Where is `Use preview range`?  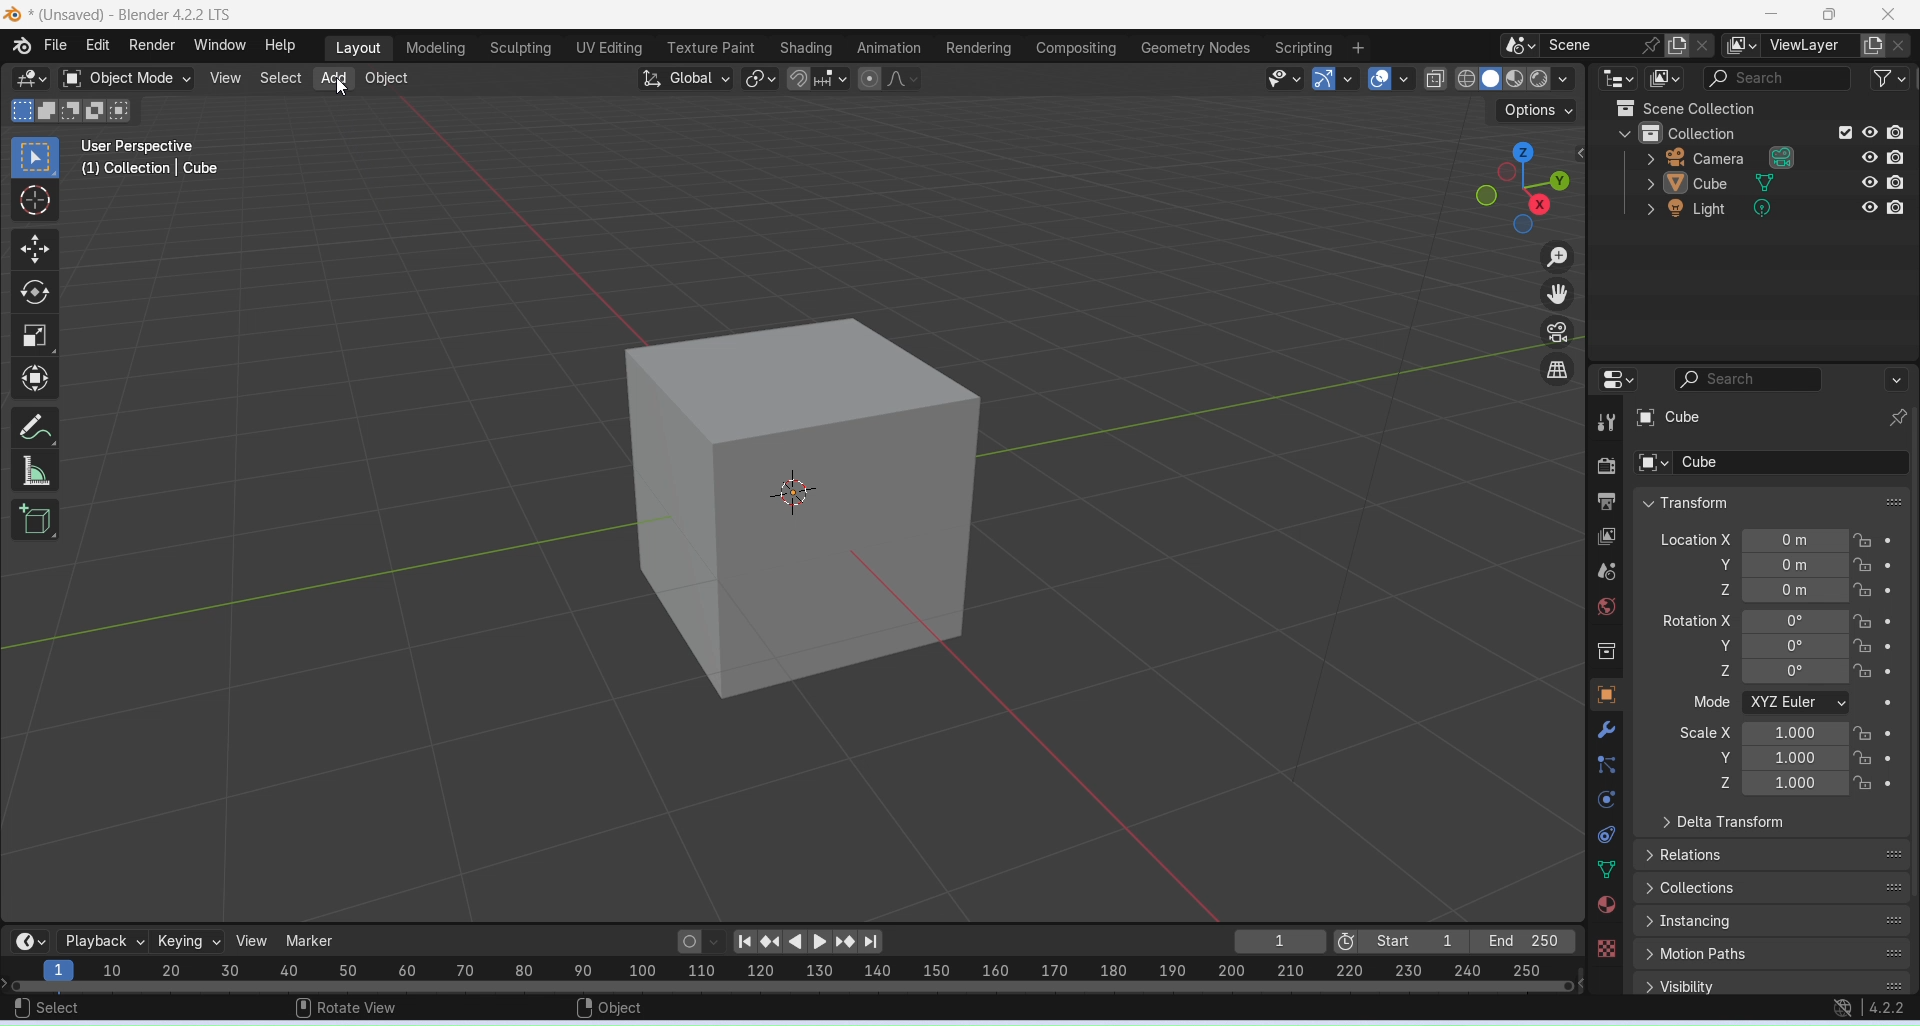 Use preview range is located at coordinates (1347, 940).